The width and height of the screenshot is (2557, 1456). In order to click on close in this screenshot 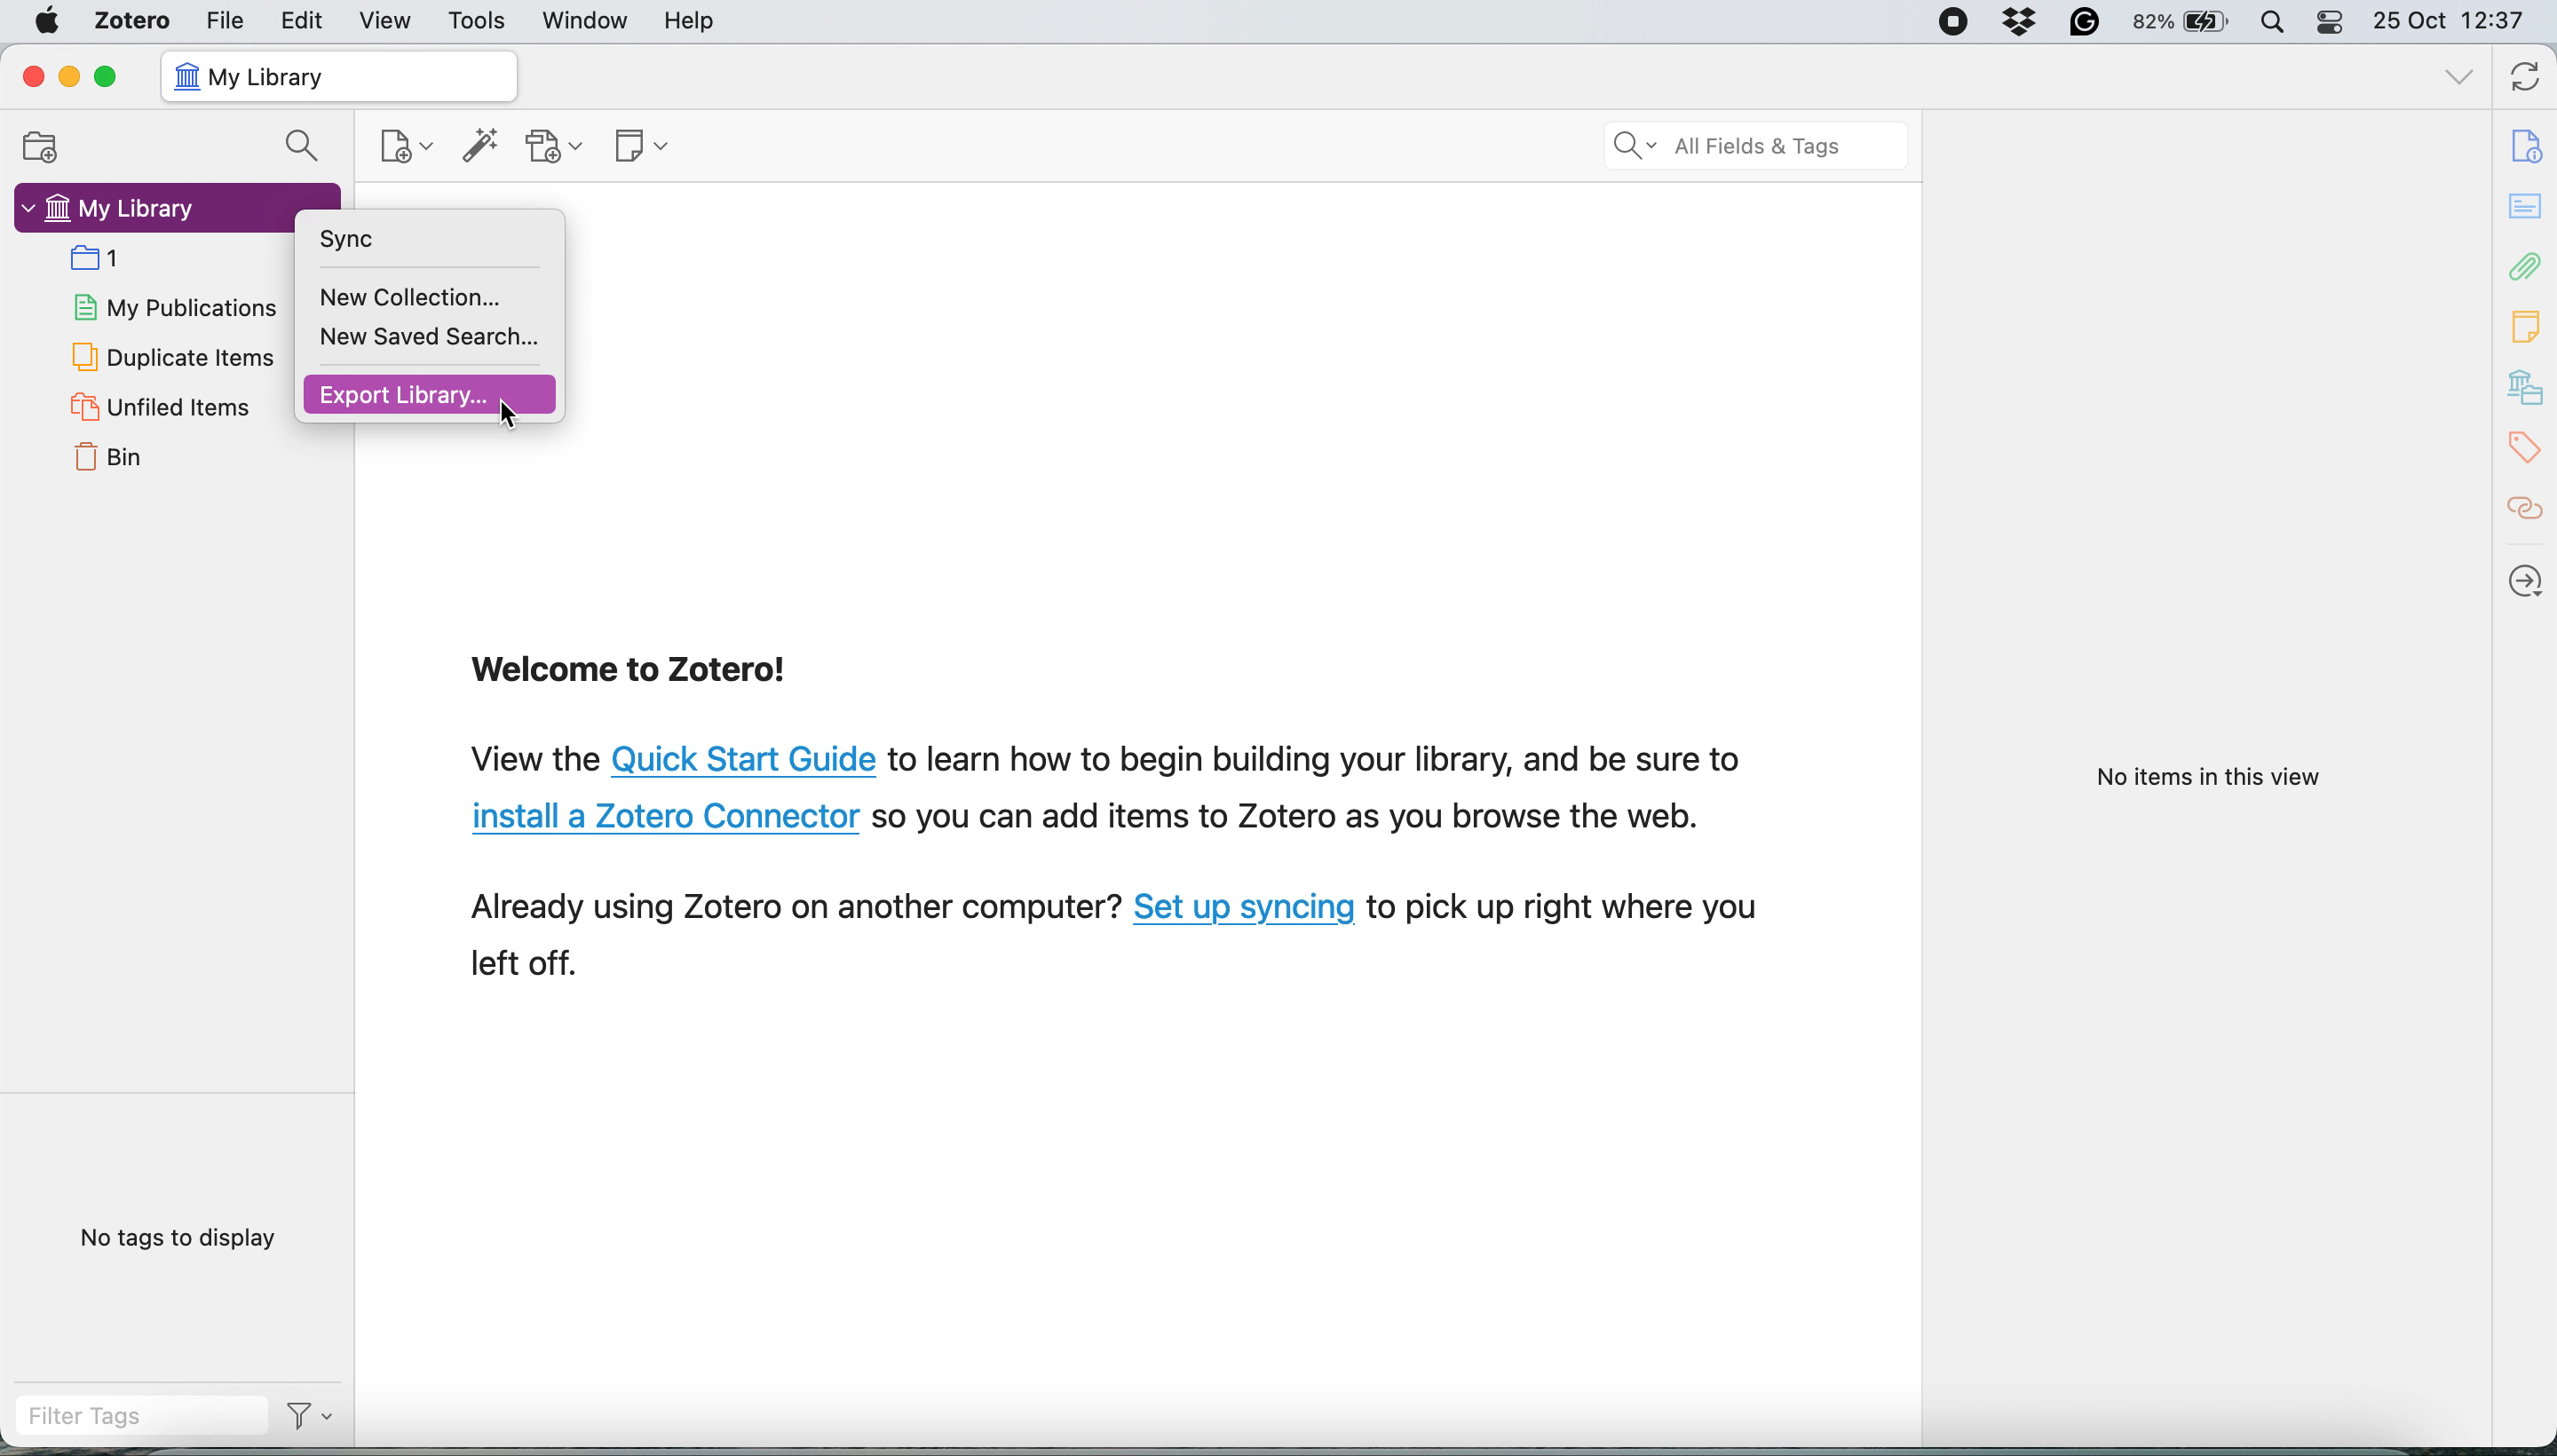, I will do `click(30, 77)`.